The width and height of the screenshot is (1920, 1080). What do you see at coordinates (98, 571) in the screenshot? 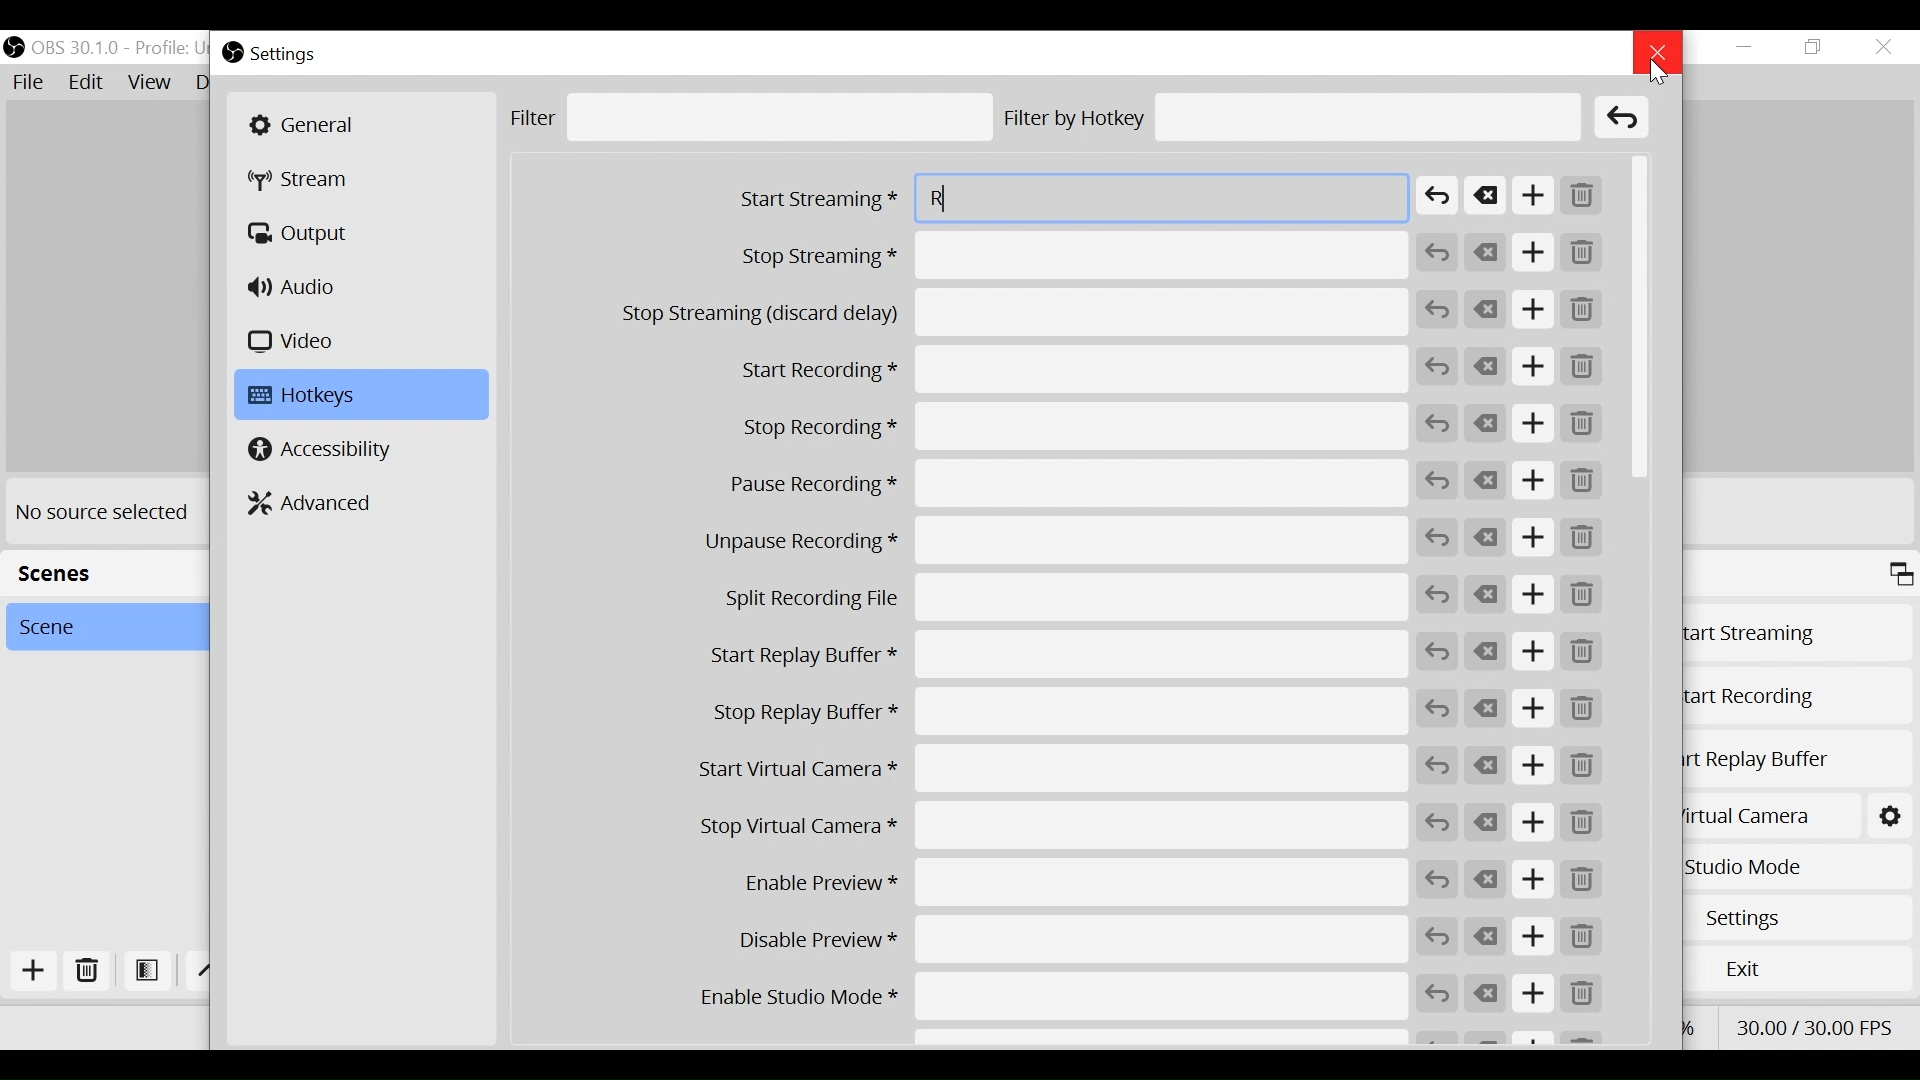
I see `Scenes Panel` at bounding box center [98, 571].